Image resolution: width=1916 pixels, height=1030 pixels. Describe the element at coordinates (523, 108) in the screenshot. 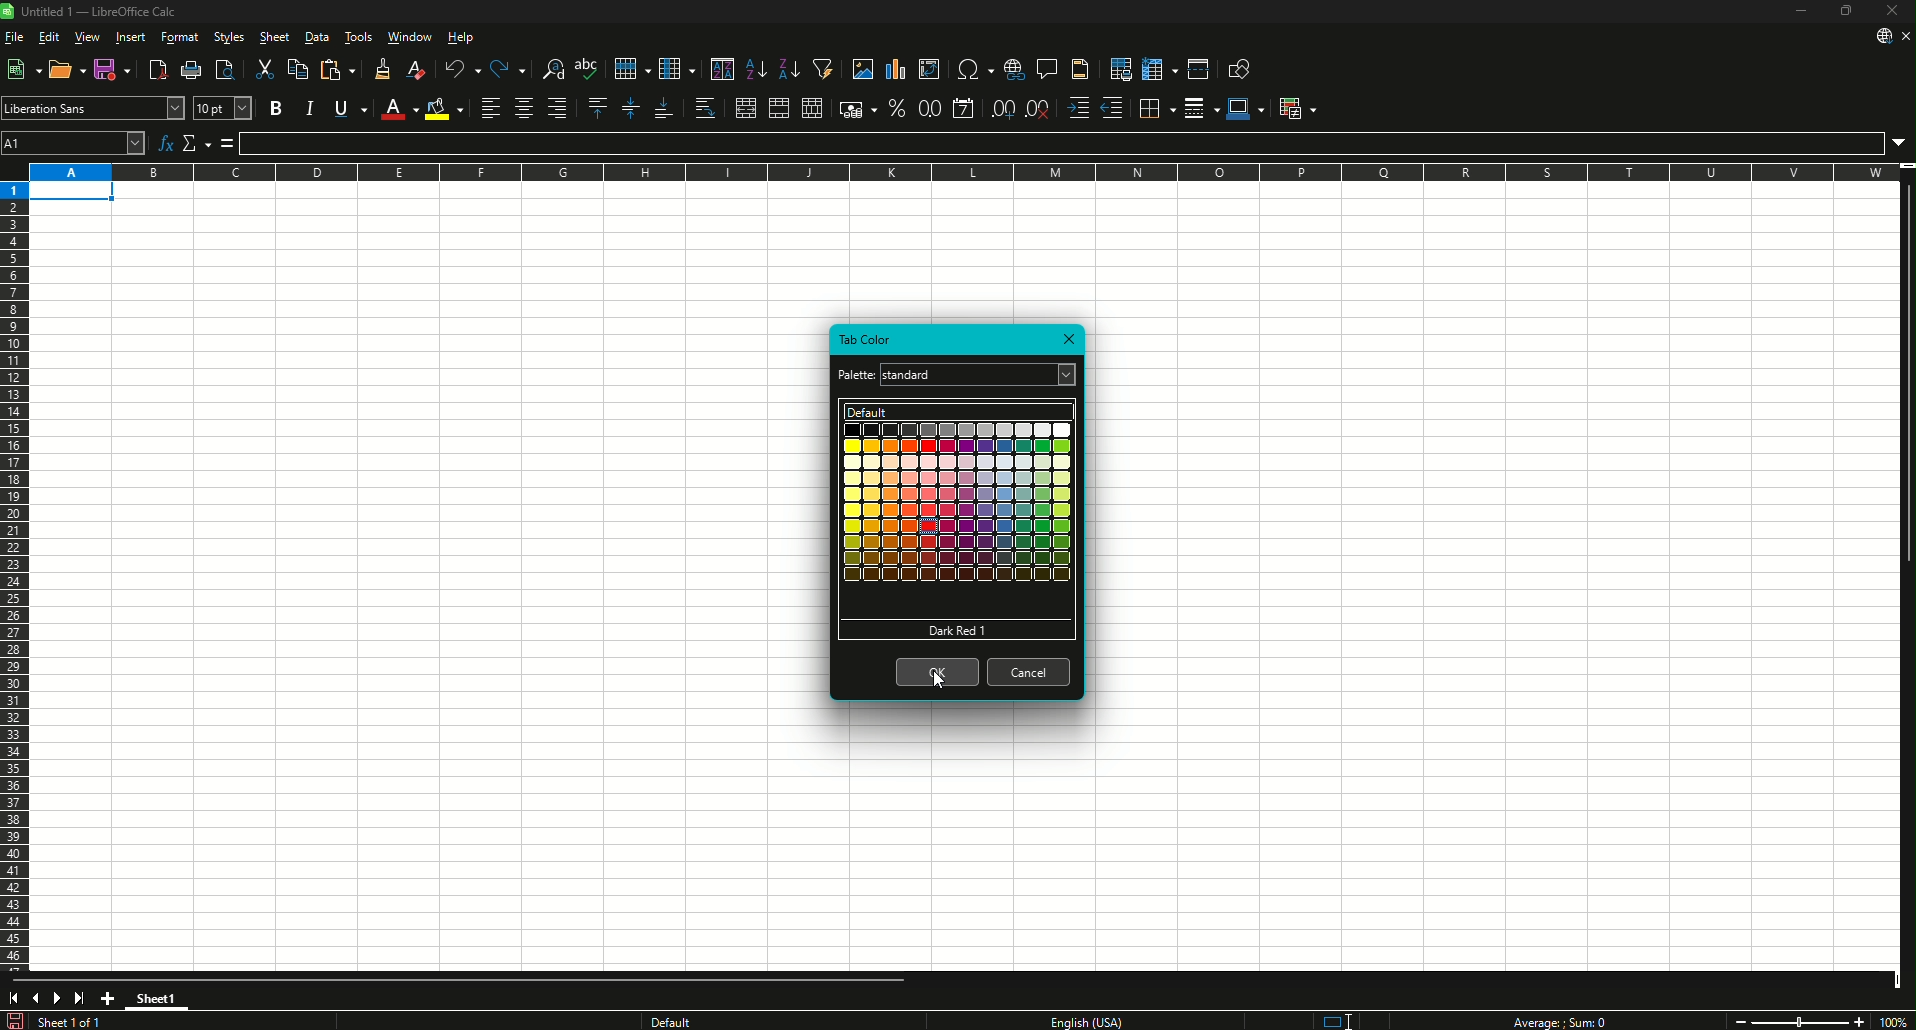

I see `Align Center` at that location.